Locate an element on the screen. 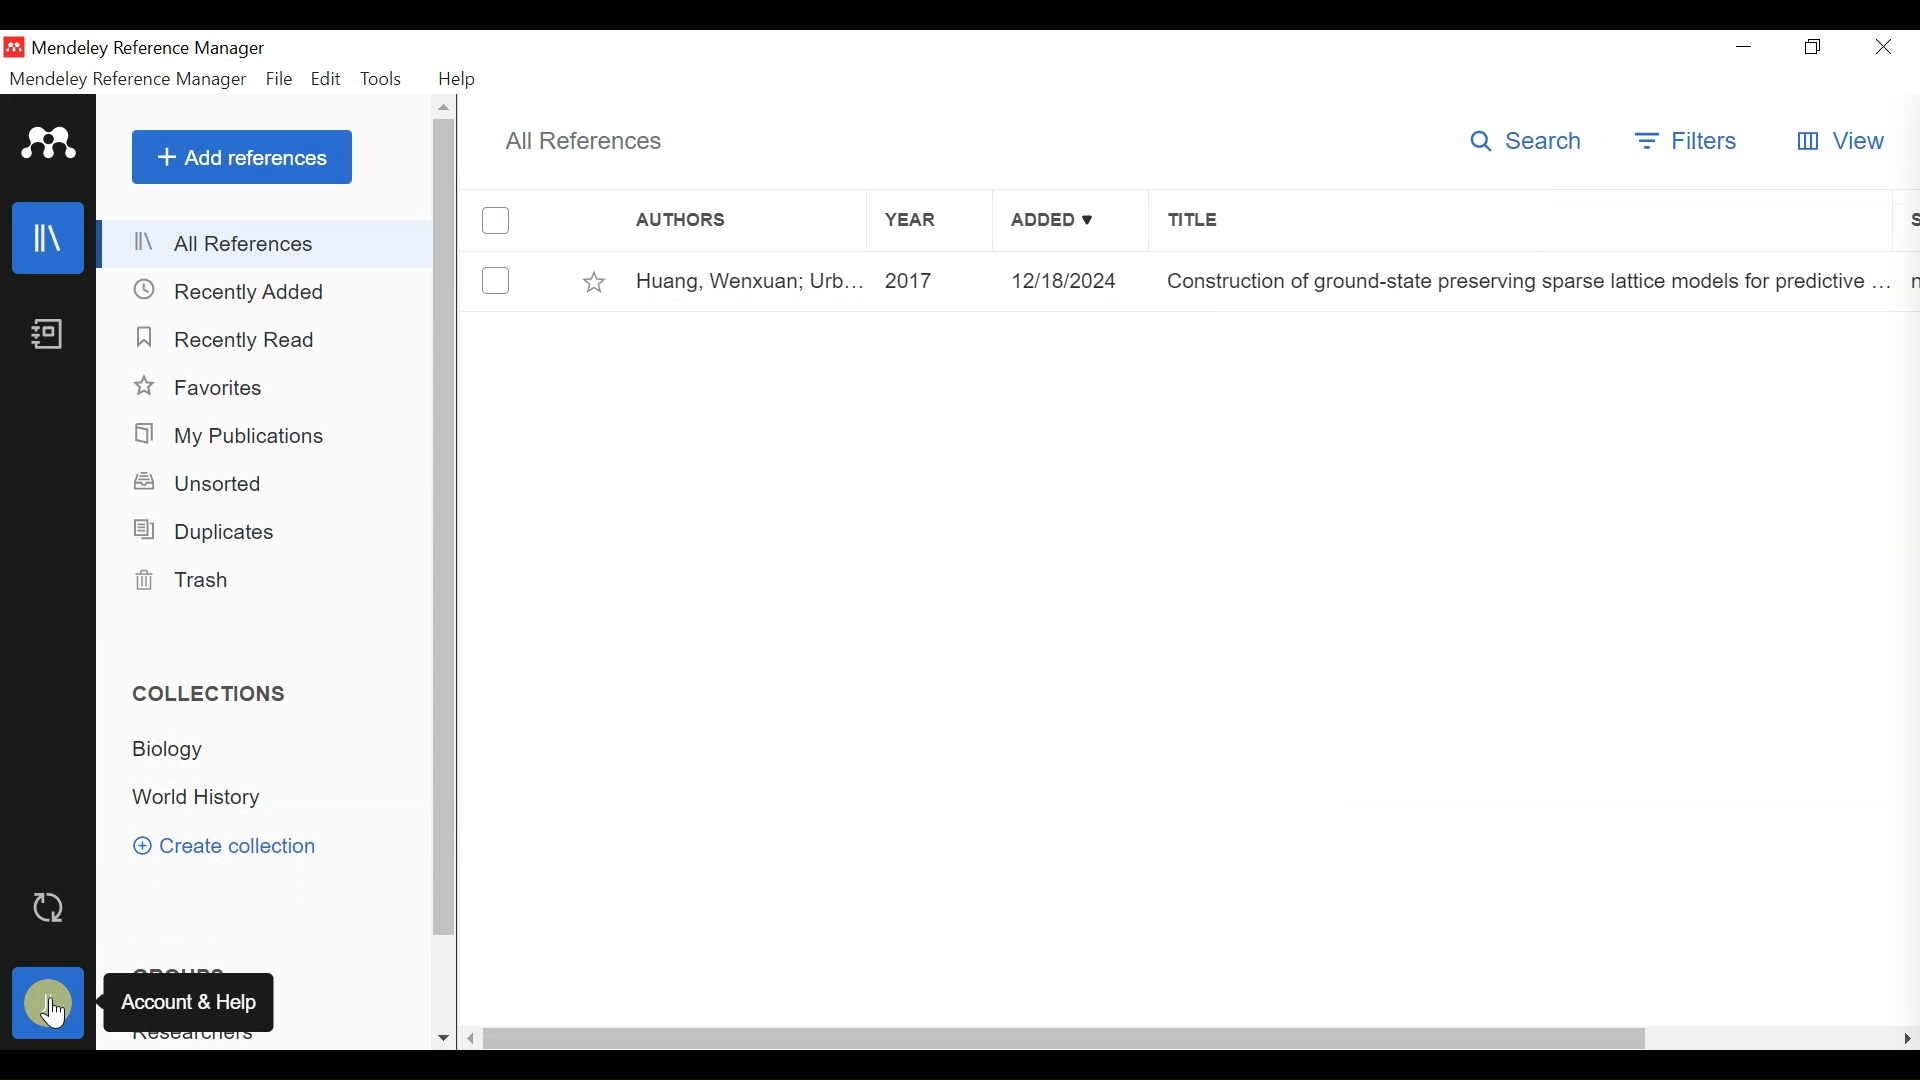 The height and width of the screenshot is (1080, 1920). Collections is located at coordinates (209, 695).